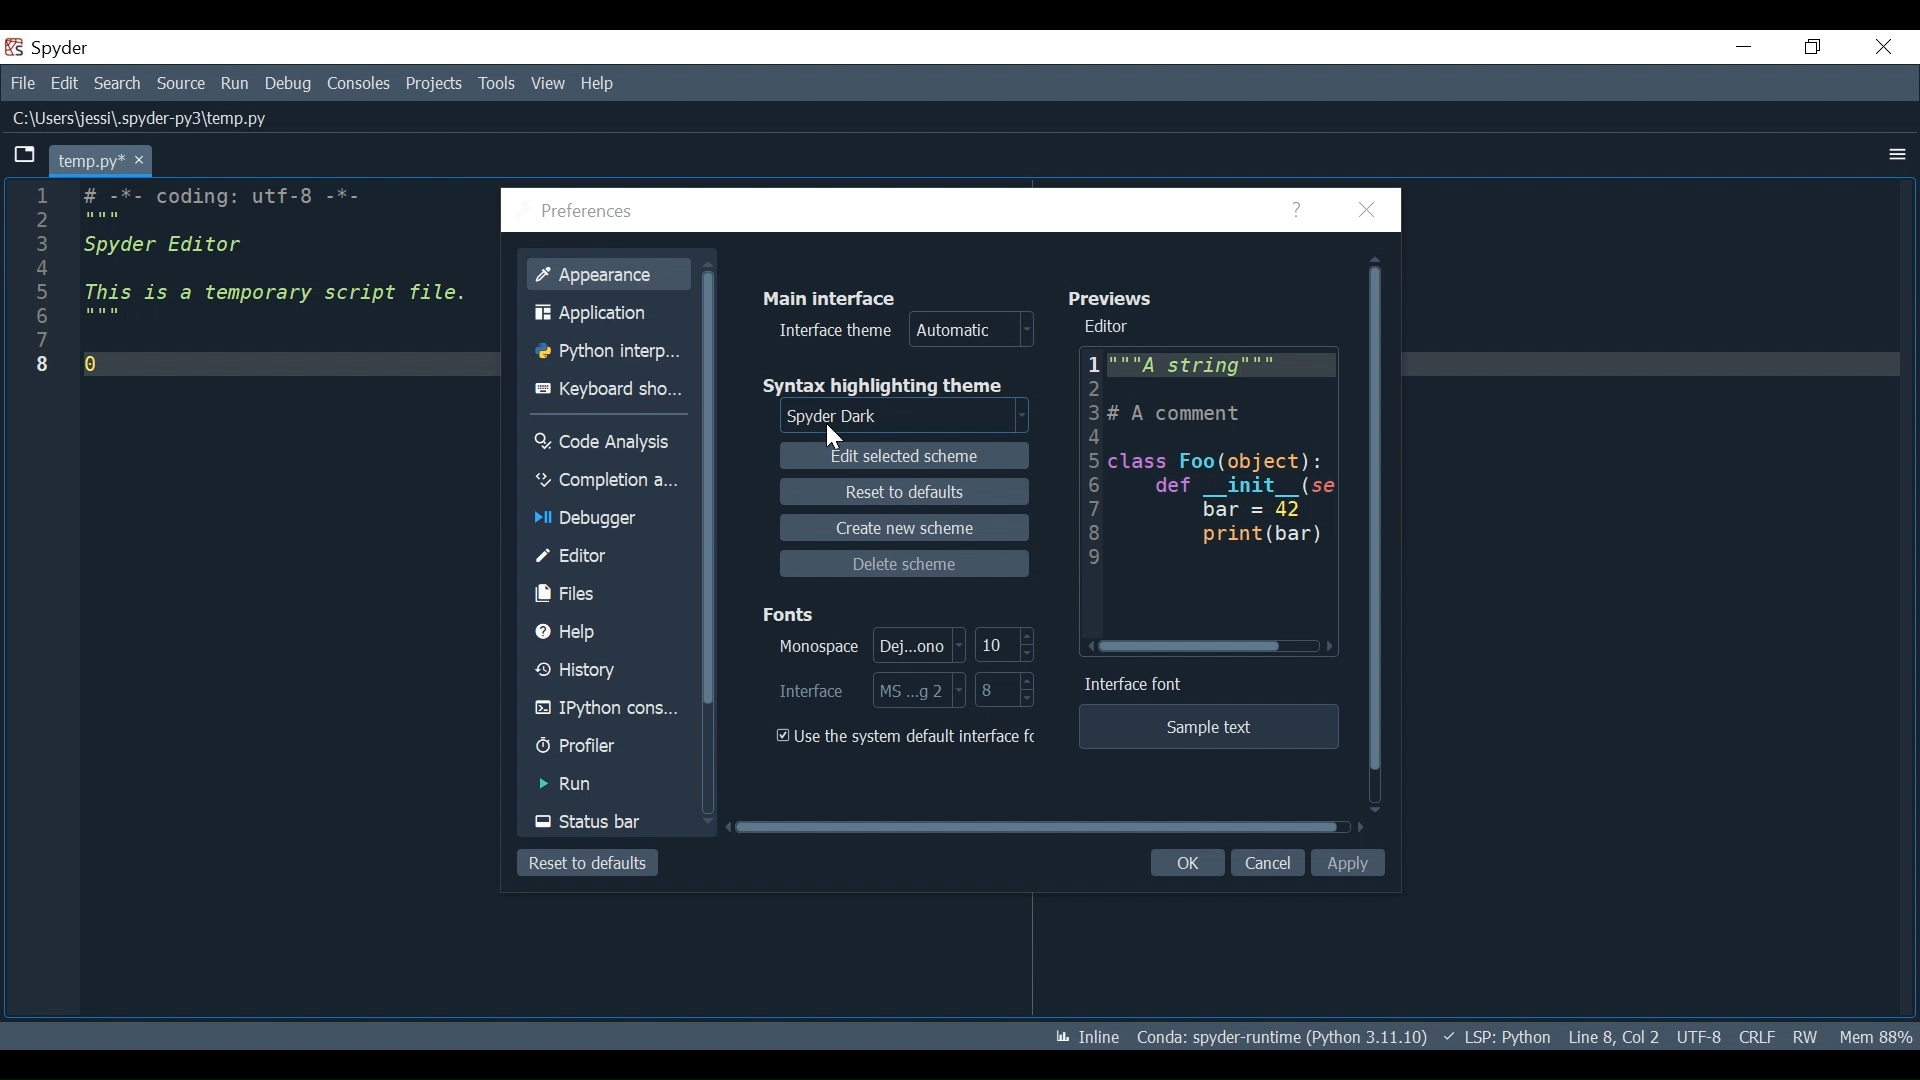 This screenshot has height=1080, width=1920. What do you see at coordinates (611, 710) in the screenshot?
I see `IPython Console` at bounding box center [611, 710].